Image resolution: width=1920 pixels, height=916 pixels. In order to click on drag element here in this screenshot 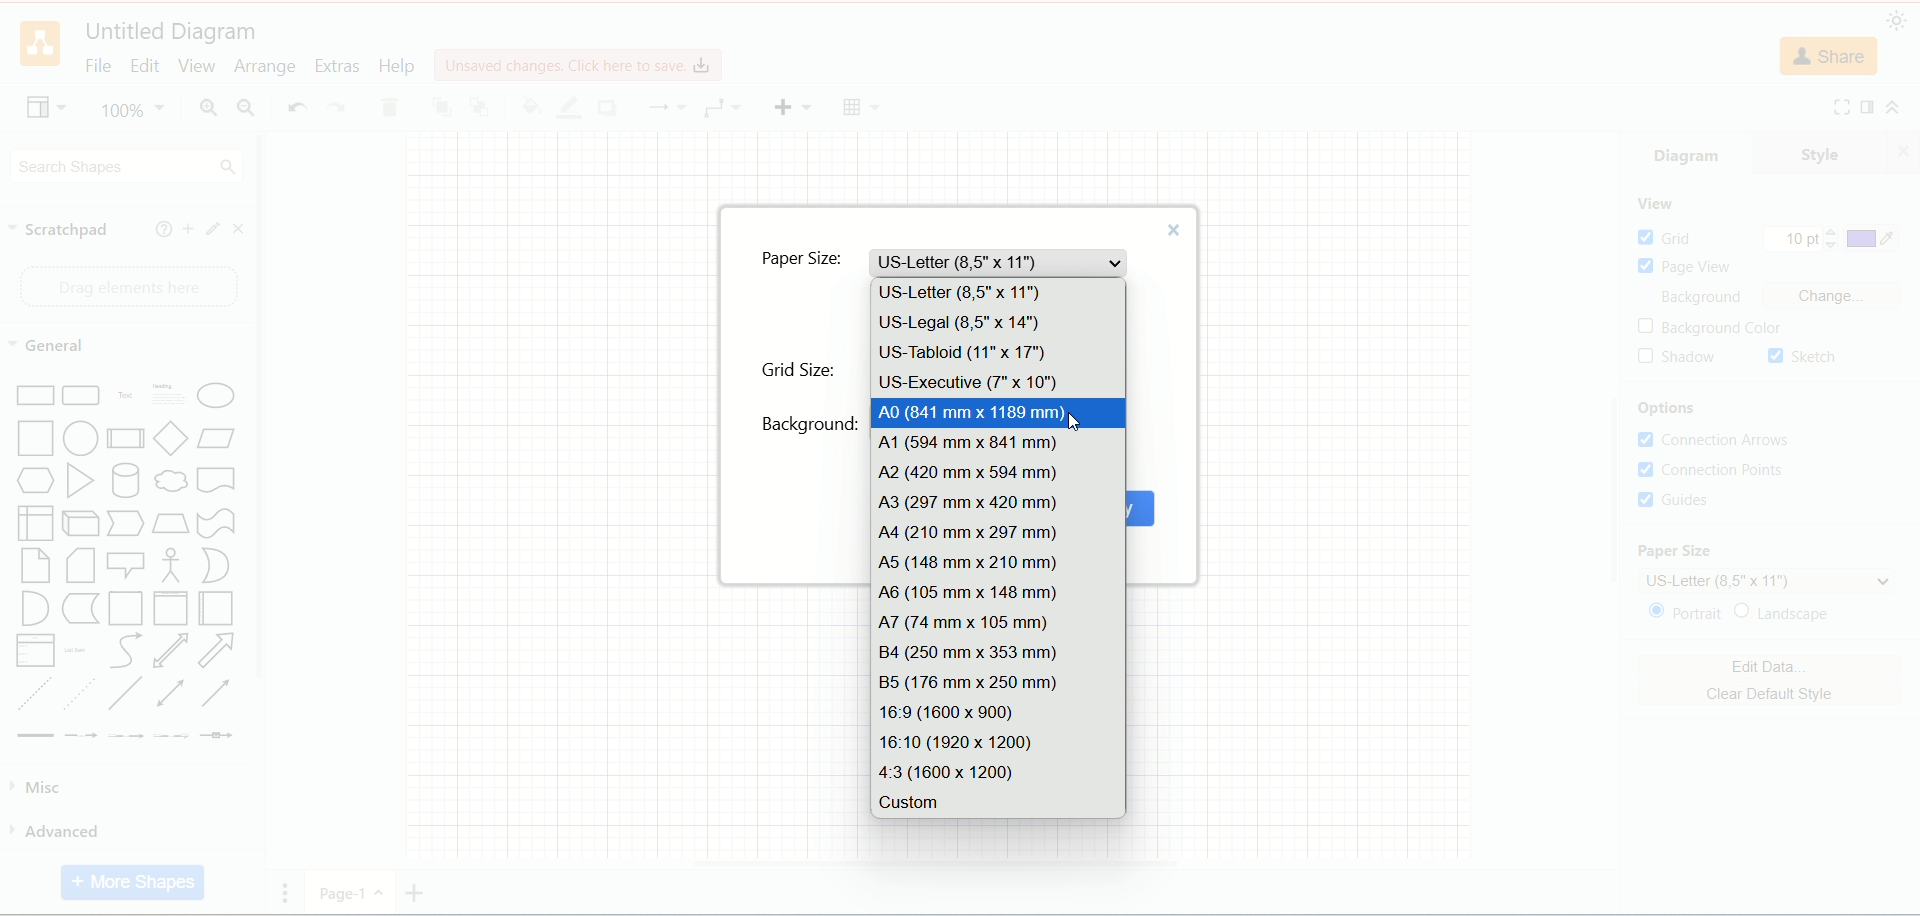, I will do `click(125, 287)`.